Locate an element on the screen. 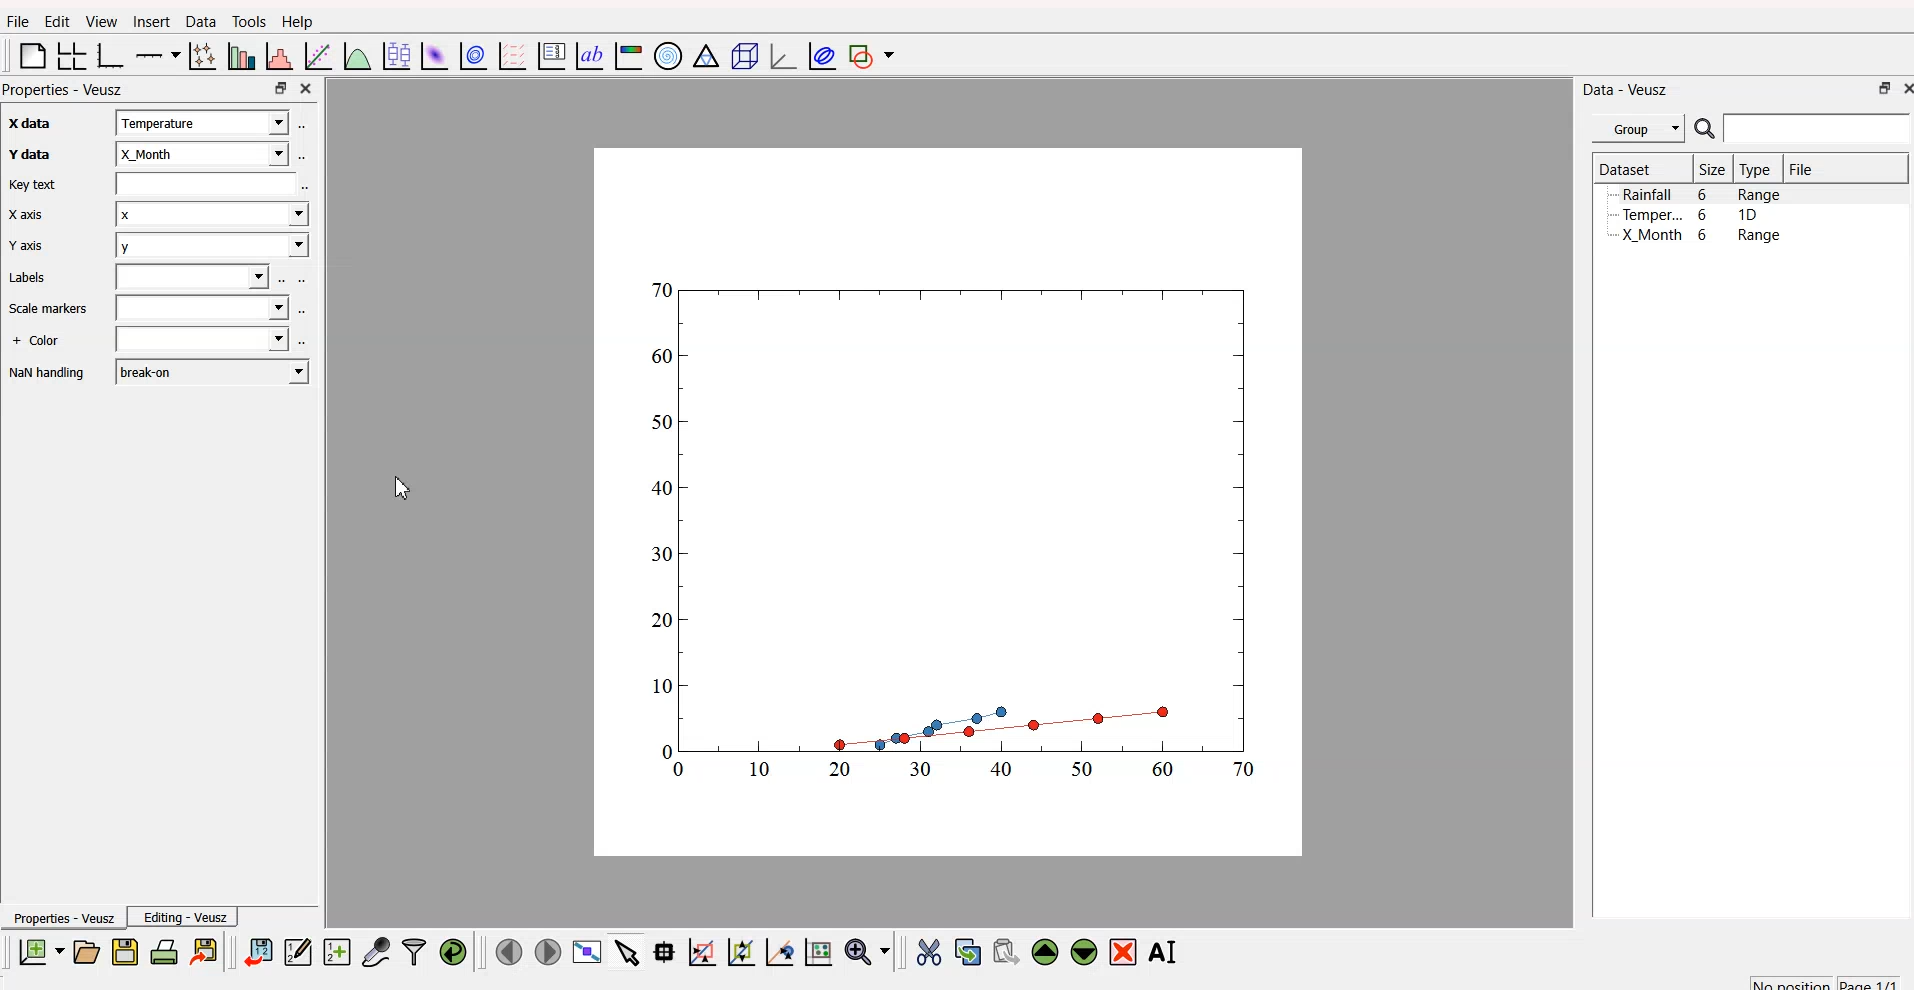 The height and width of the screenshot is (990, 1914). zoom menu is located at coordinates (868, 950).